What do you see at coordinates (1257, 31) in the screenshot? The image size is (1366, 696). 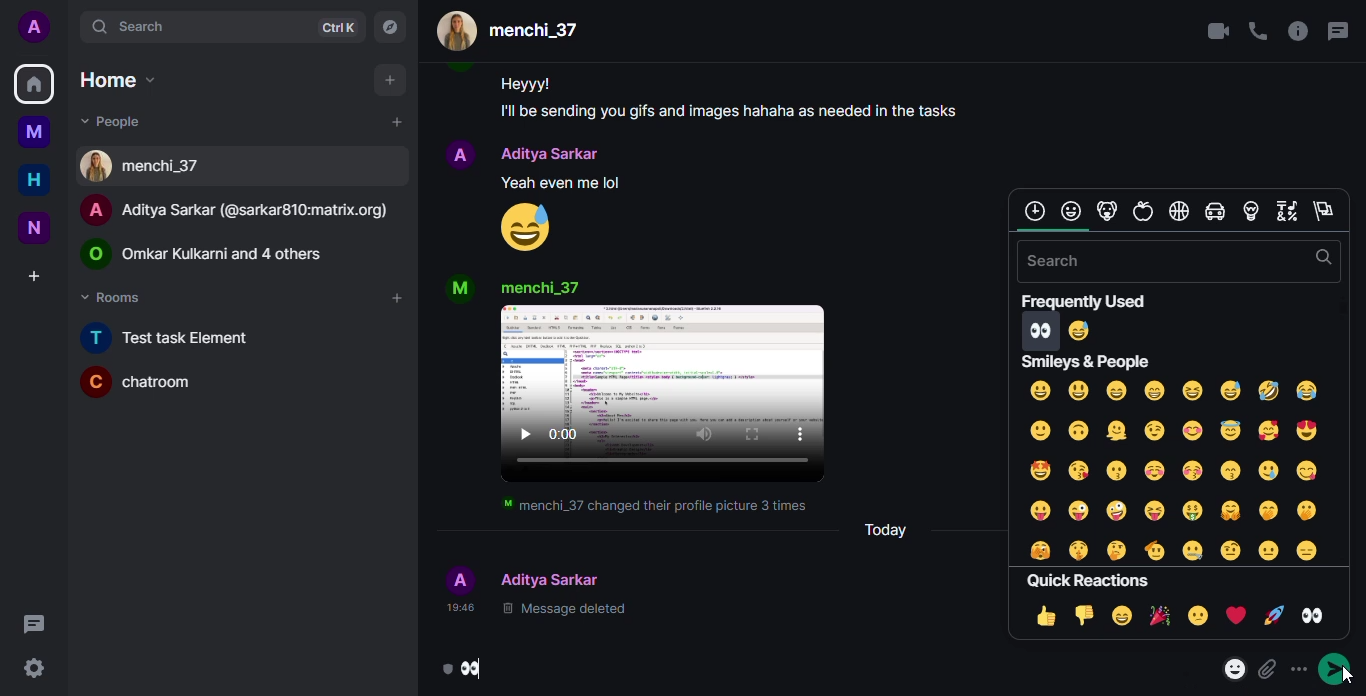 I see `voice call` at bounding box center [1257, 31].